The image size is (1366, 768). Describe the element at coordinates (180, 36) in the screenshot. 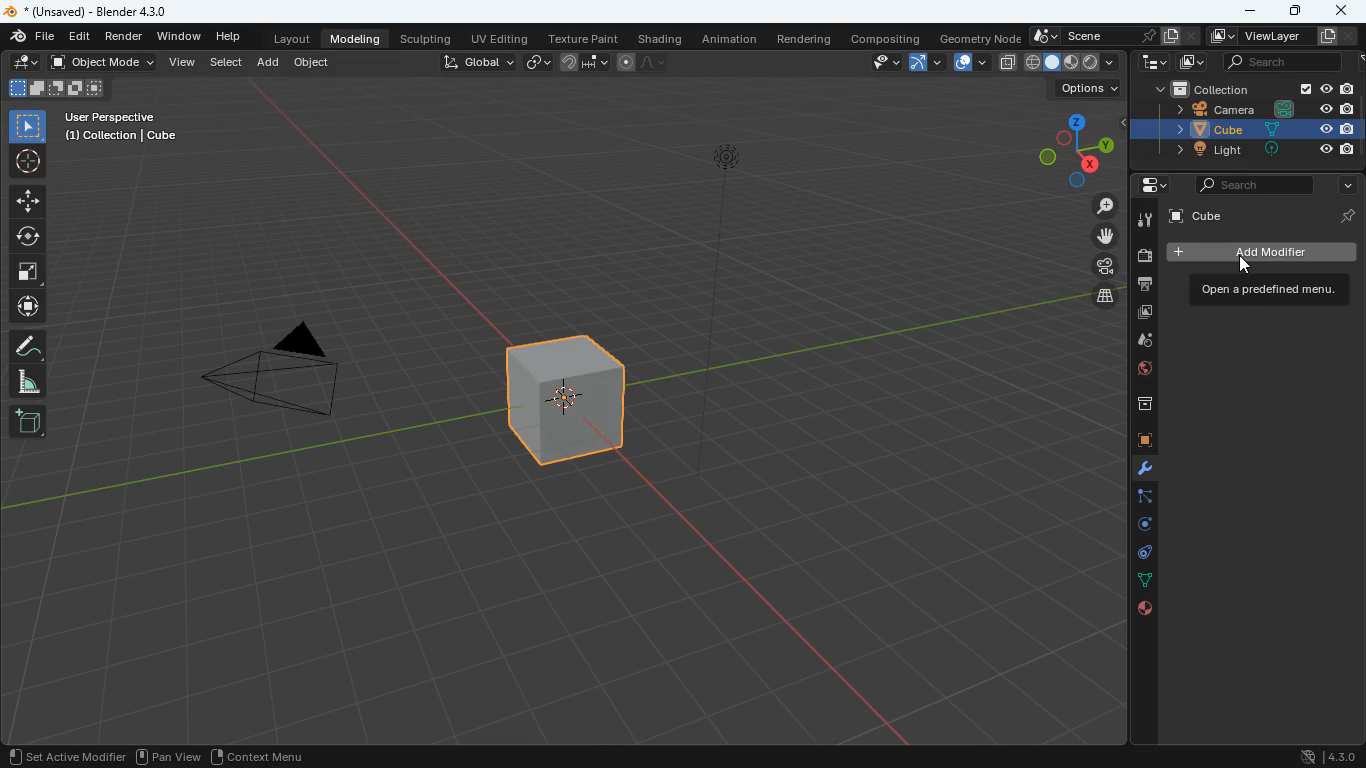

I see `window` at that location.